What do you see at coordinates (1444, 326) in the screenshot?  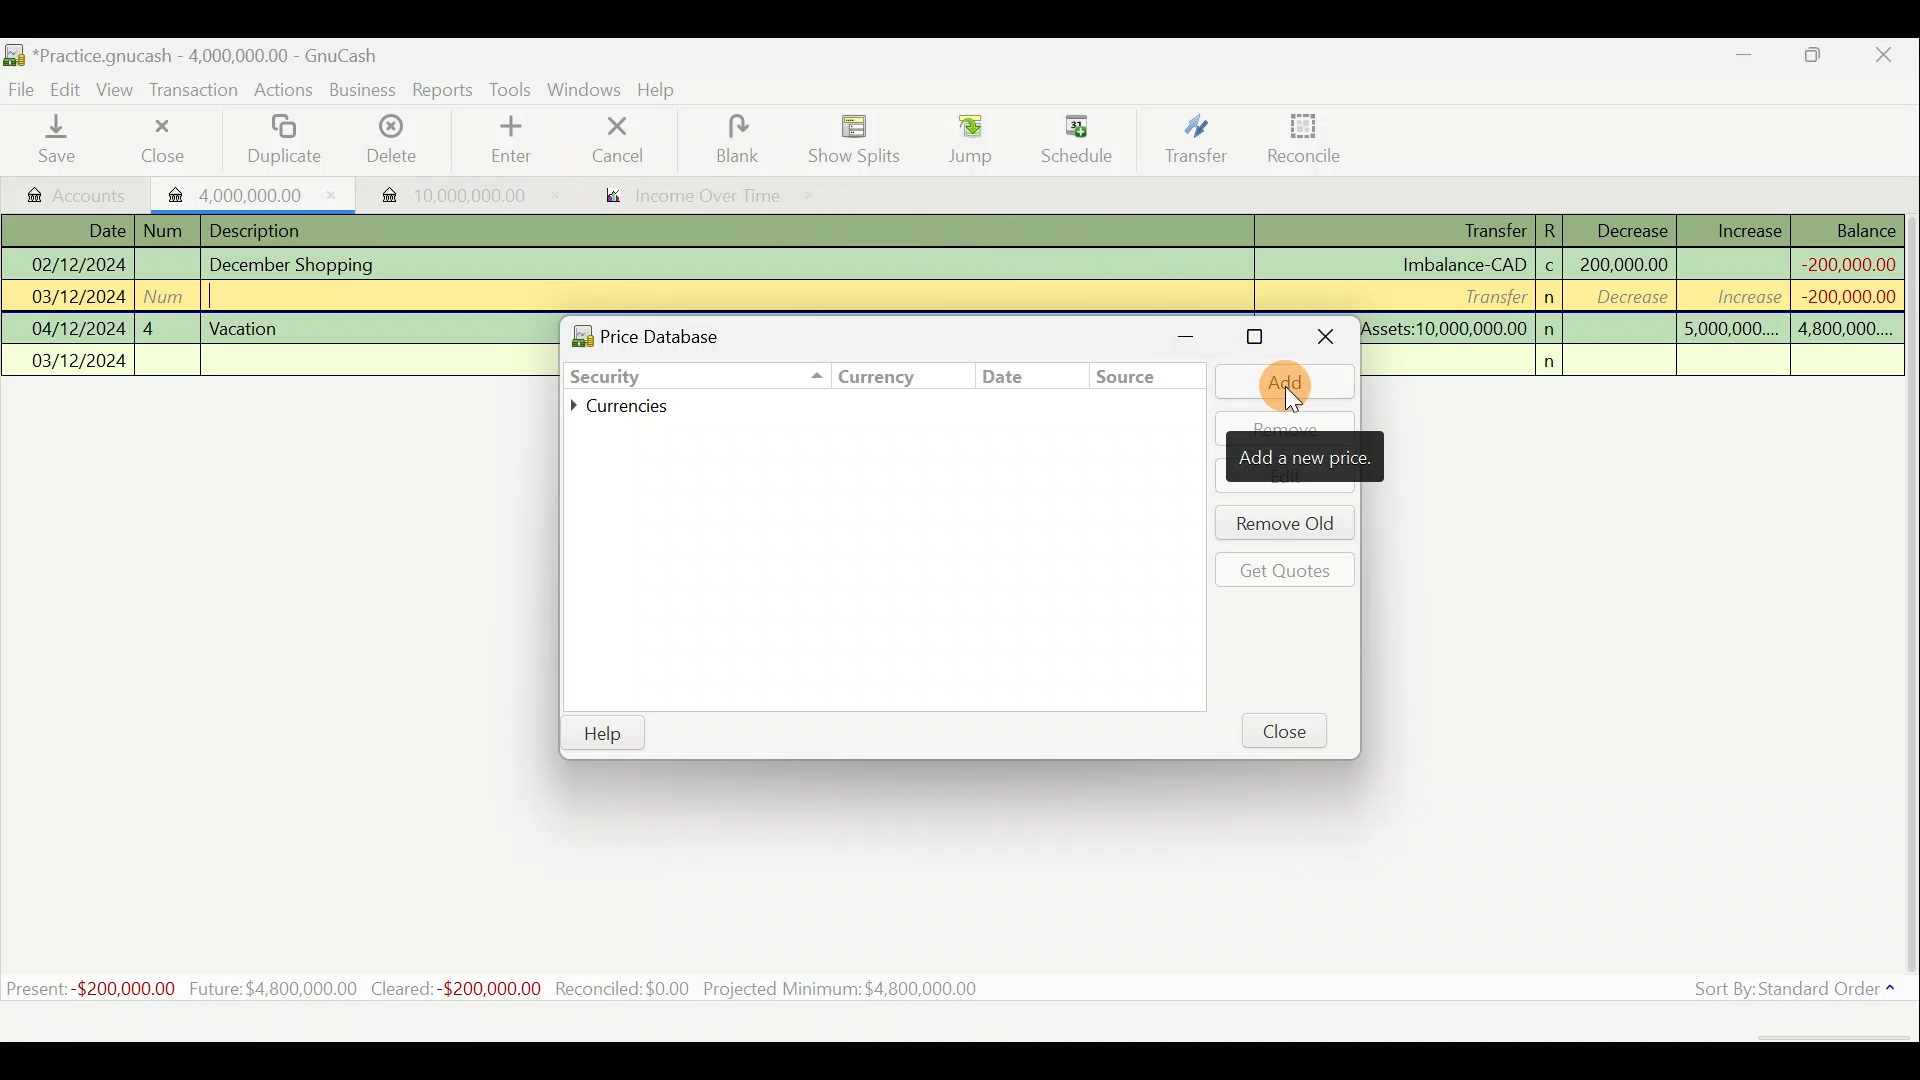 I see `Assets:10,000,000.00` at bounding box center [1444, 326].